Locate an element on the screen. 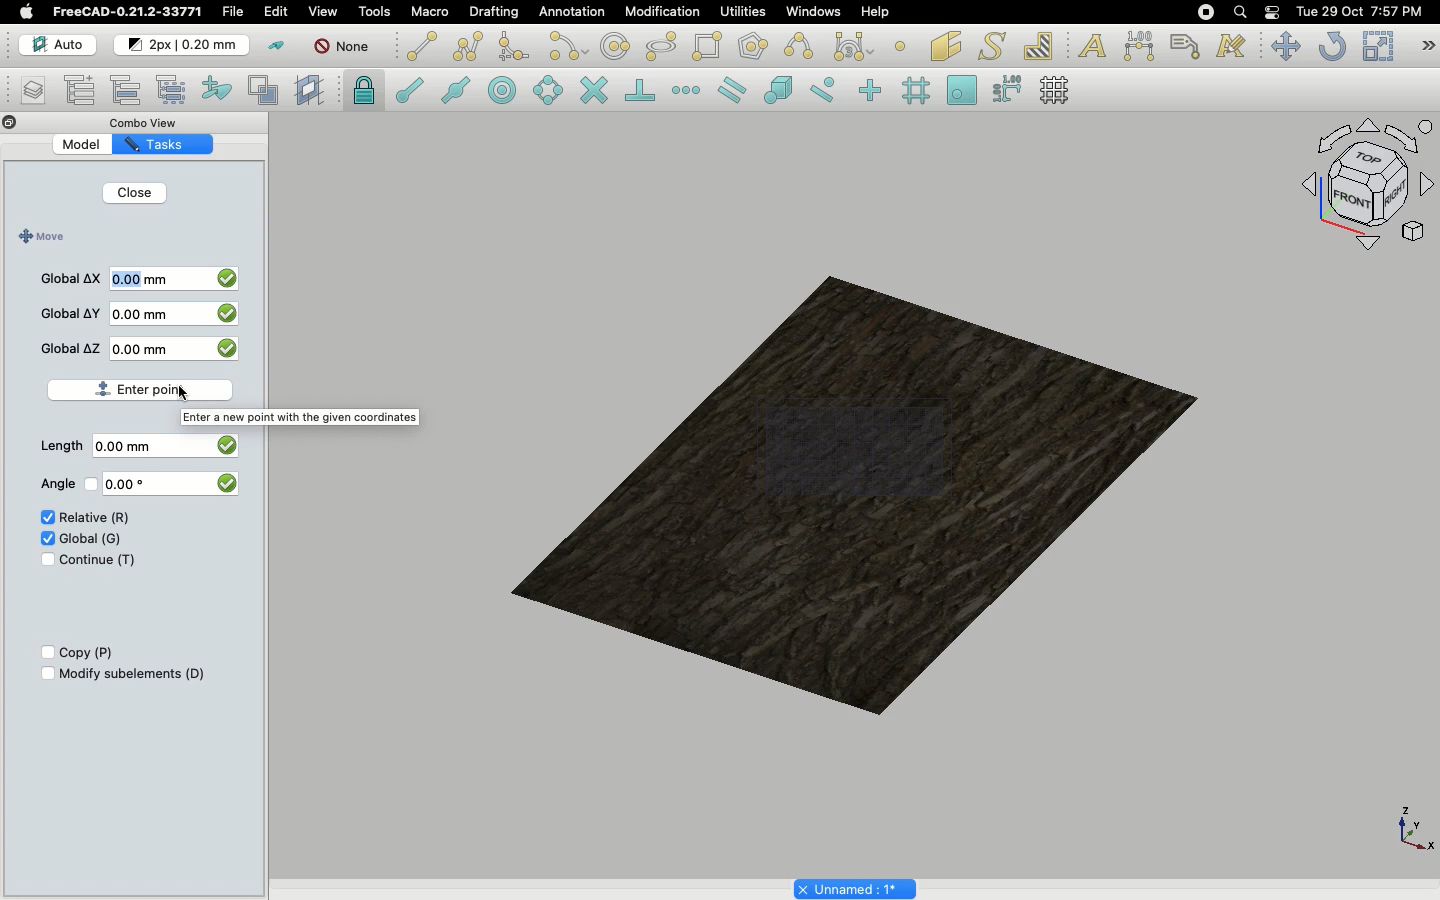 This screenshot has height=900, width=1440. Move to group is located at coordinates (129, 90).